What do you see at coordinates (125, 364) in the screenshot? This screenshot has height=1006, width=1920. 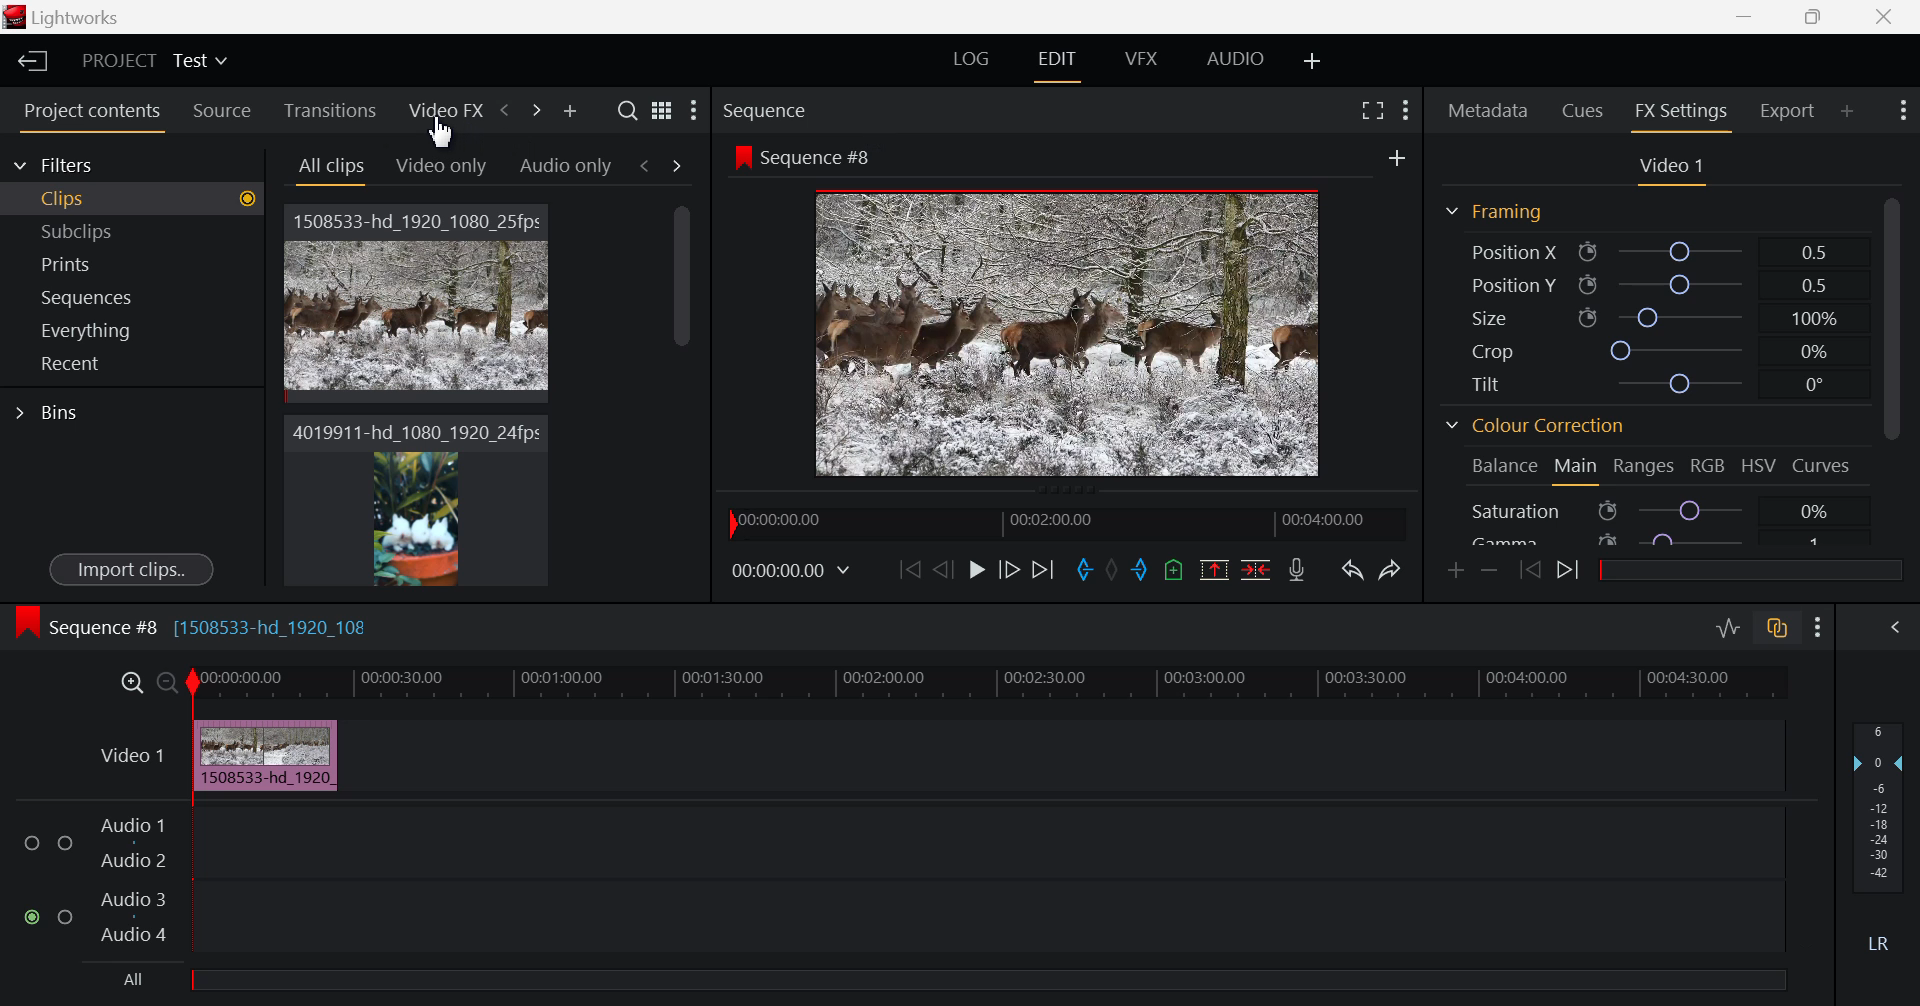 I see `Recent` at bounding box center [125, 364].